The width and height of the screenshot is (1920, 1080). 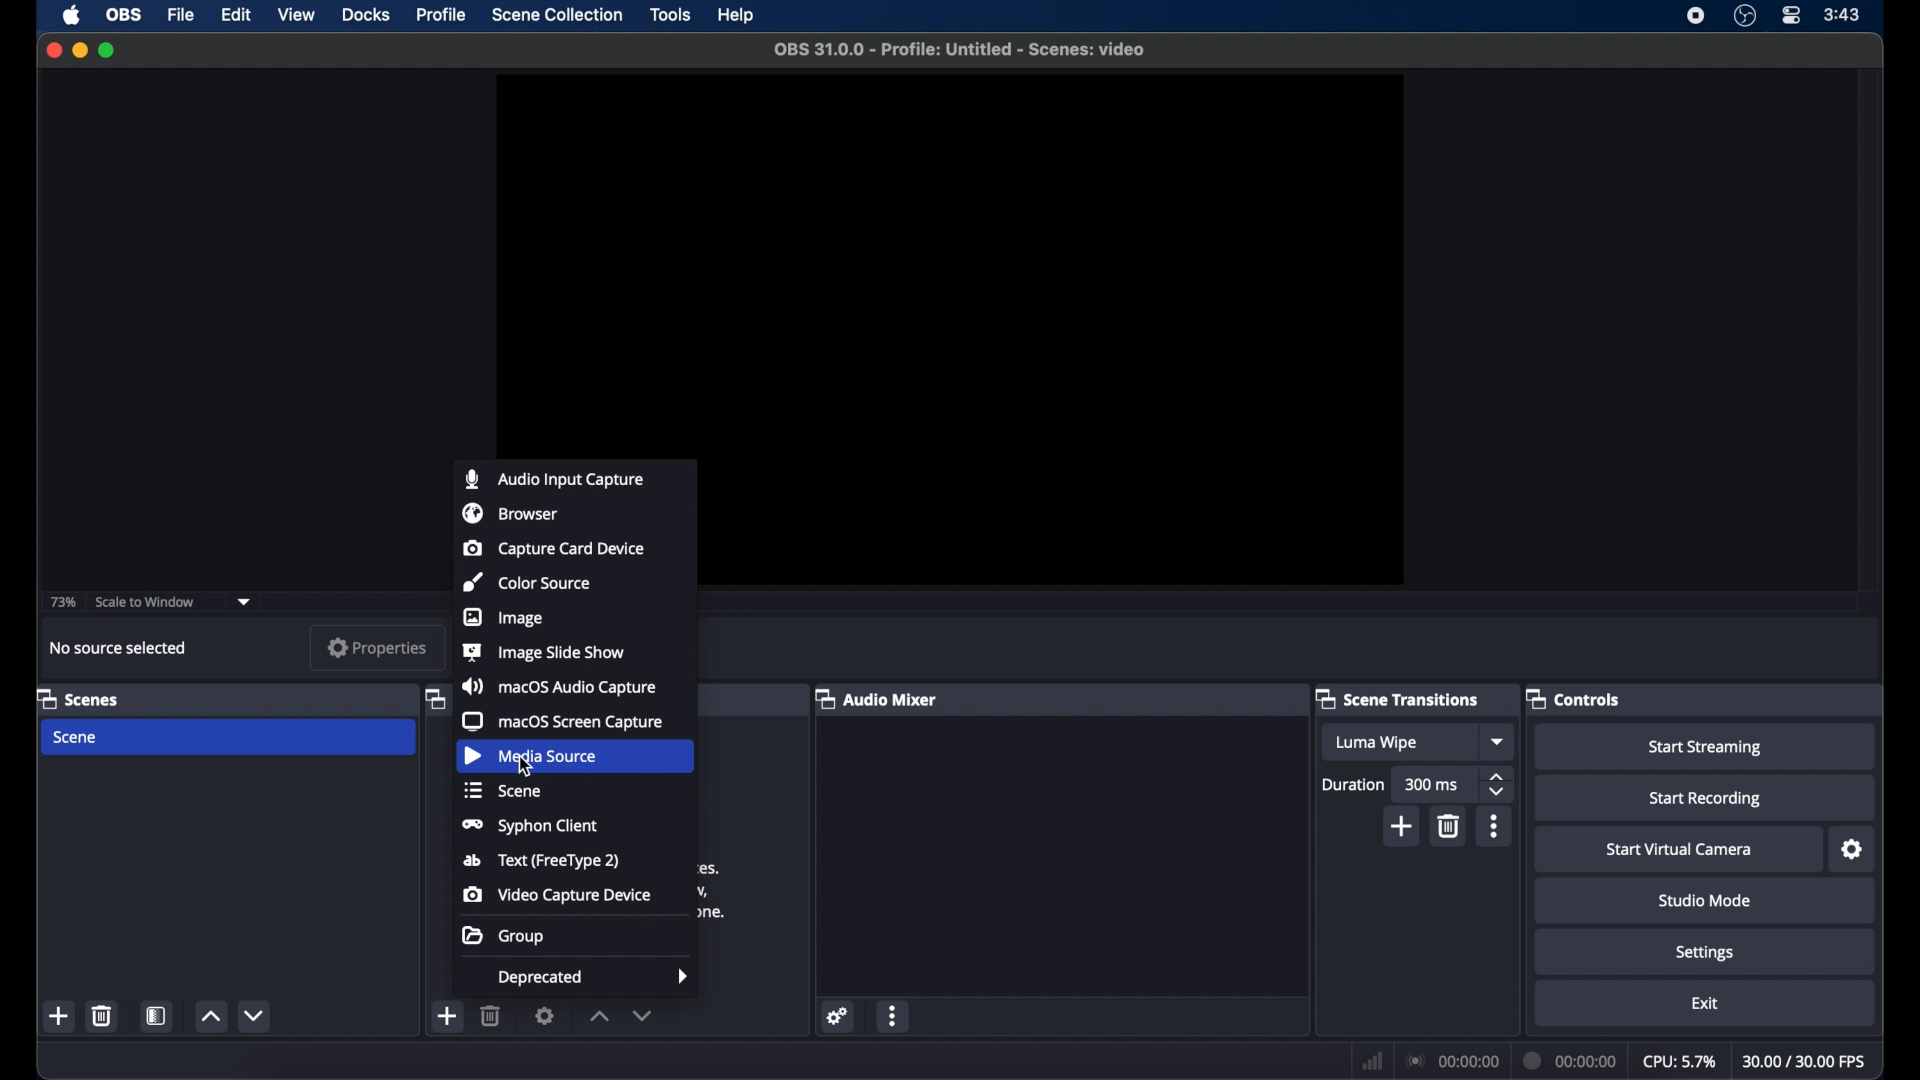 What do you see at coordinates (504, 936) in the screenshot?
I see `group` at bounding box center [504, 936].